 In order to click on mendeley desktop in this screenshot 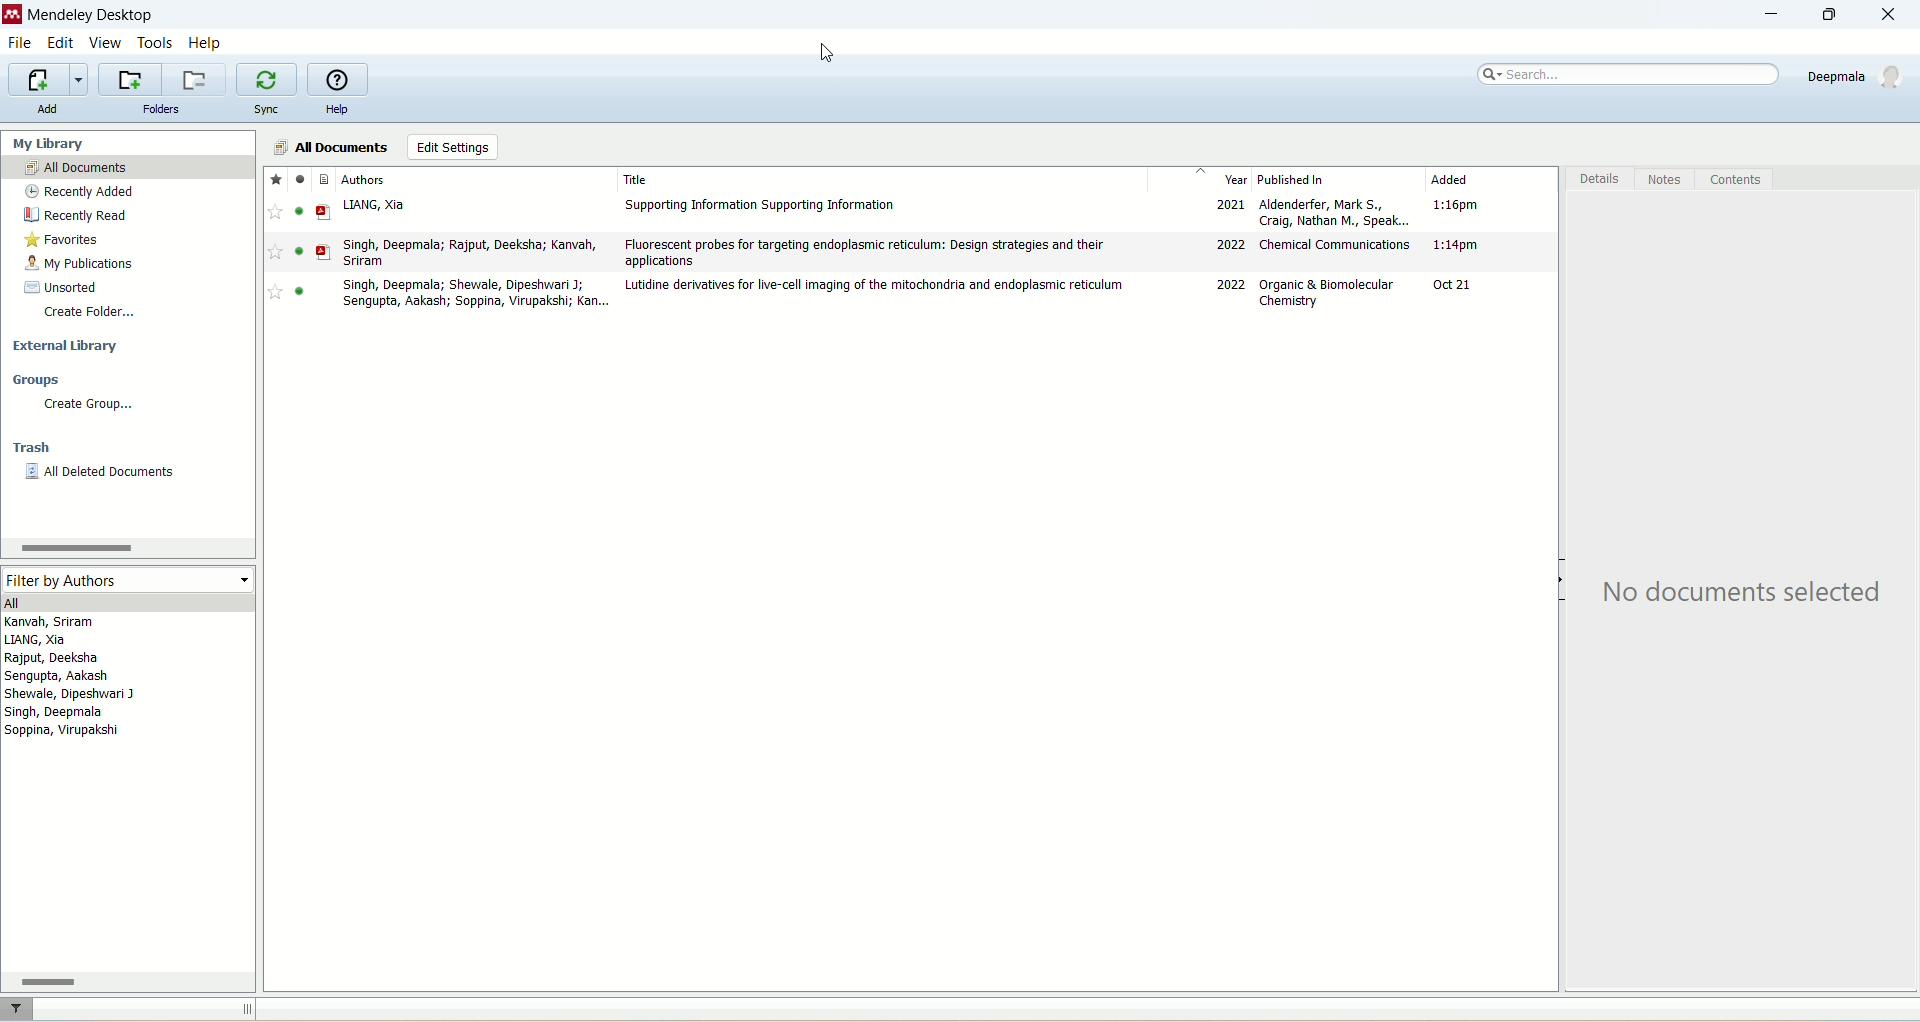, I will do `click(92, 16)`.